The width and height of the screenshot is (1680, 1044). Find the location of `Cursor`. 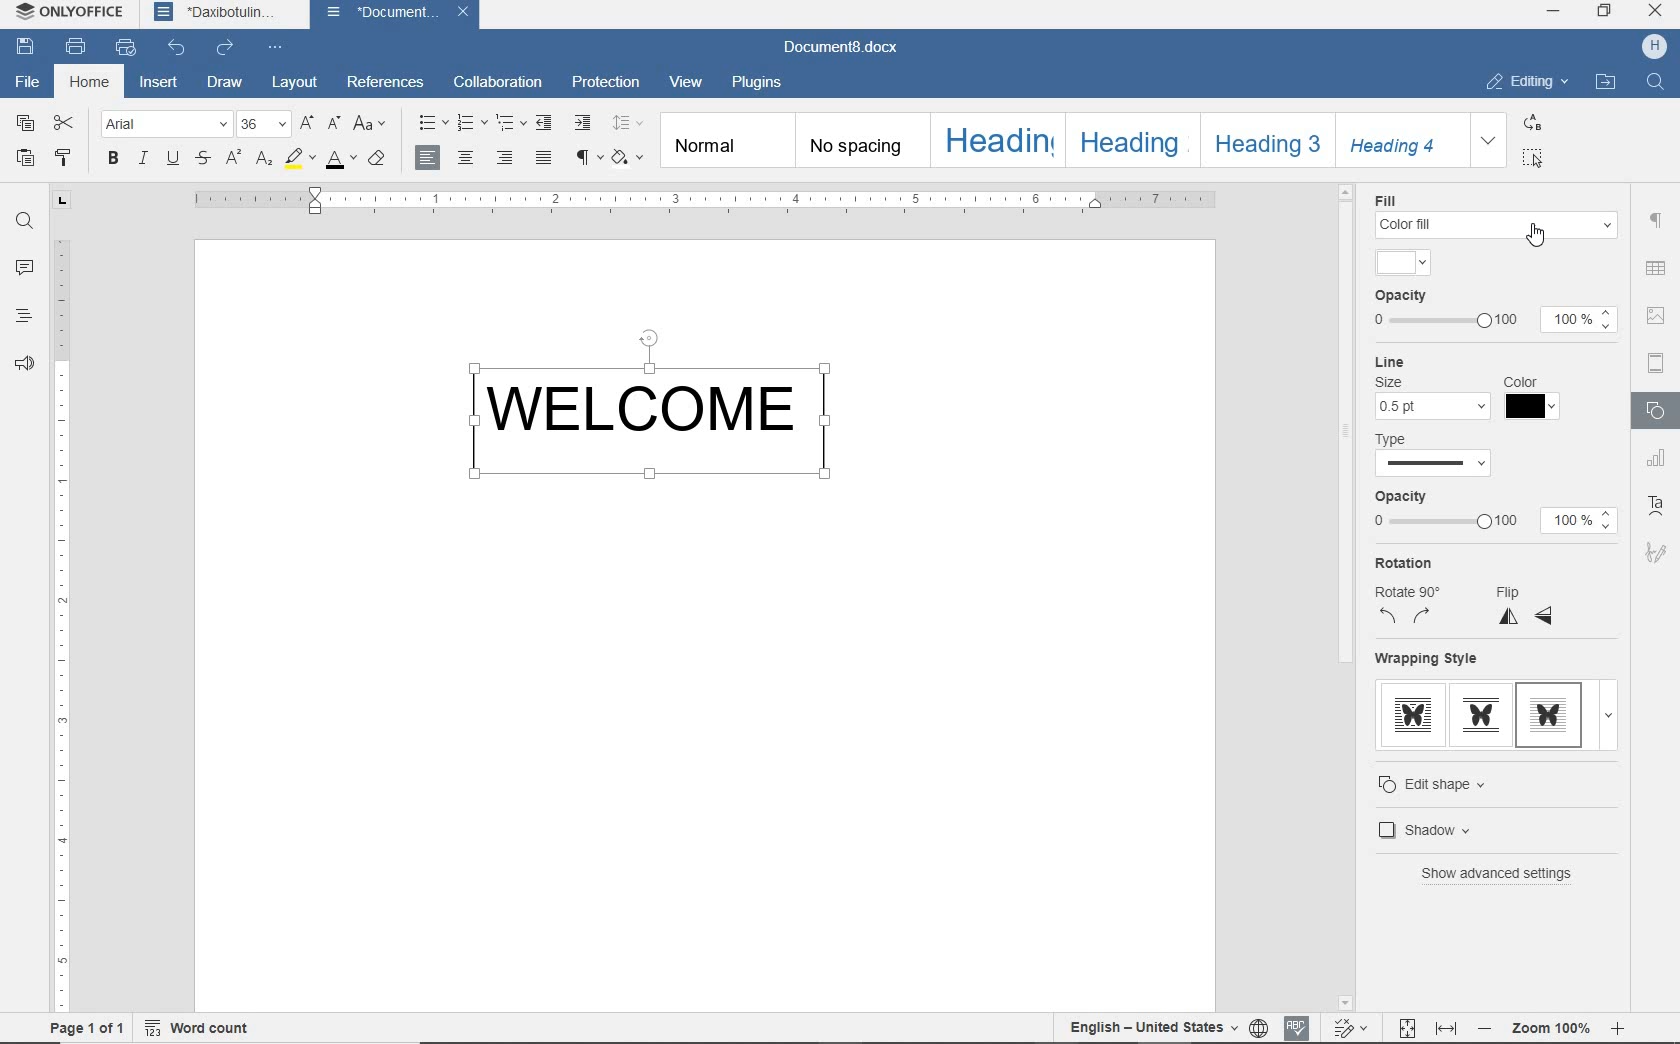

Cursor is located at coordinates (1535, 235).